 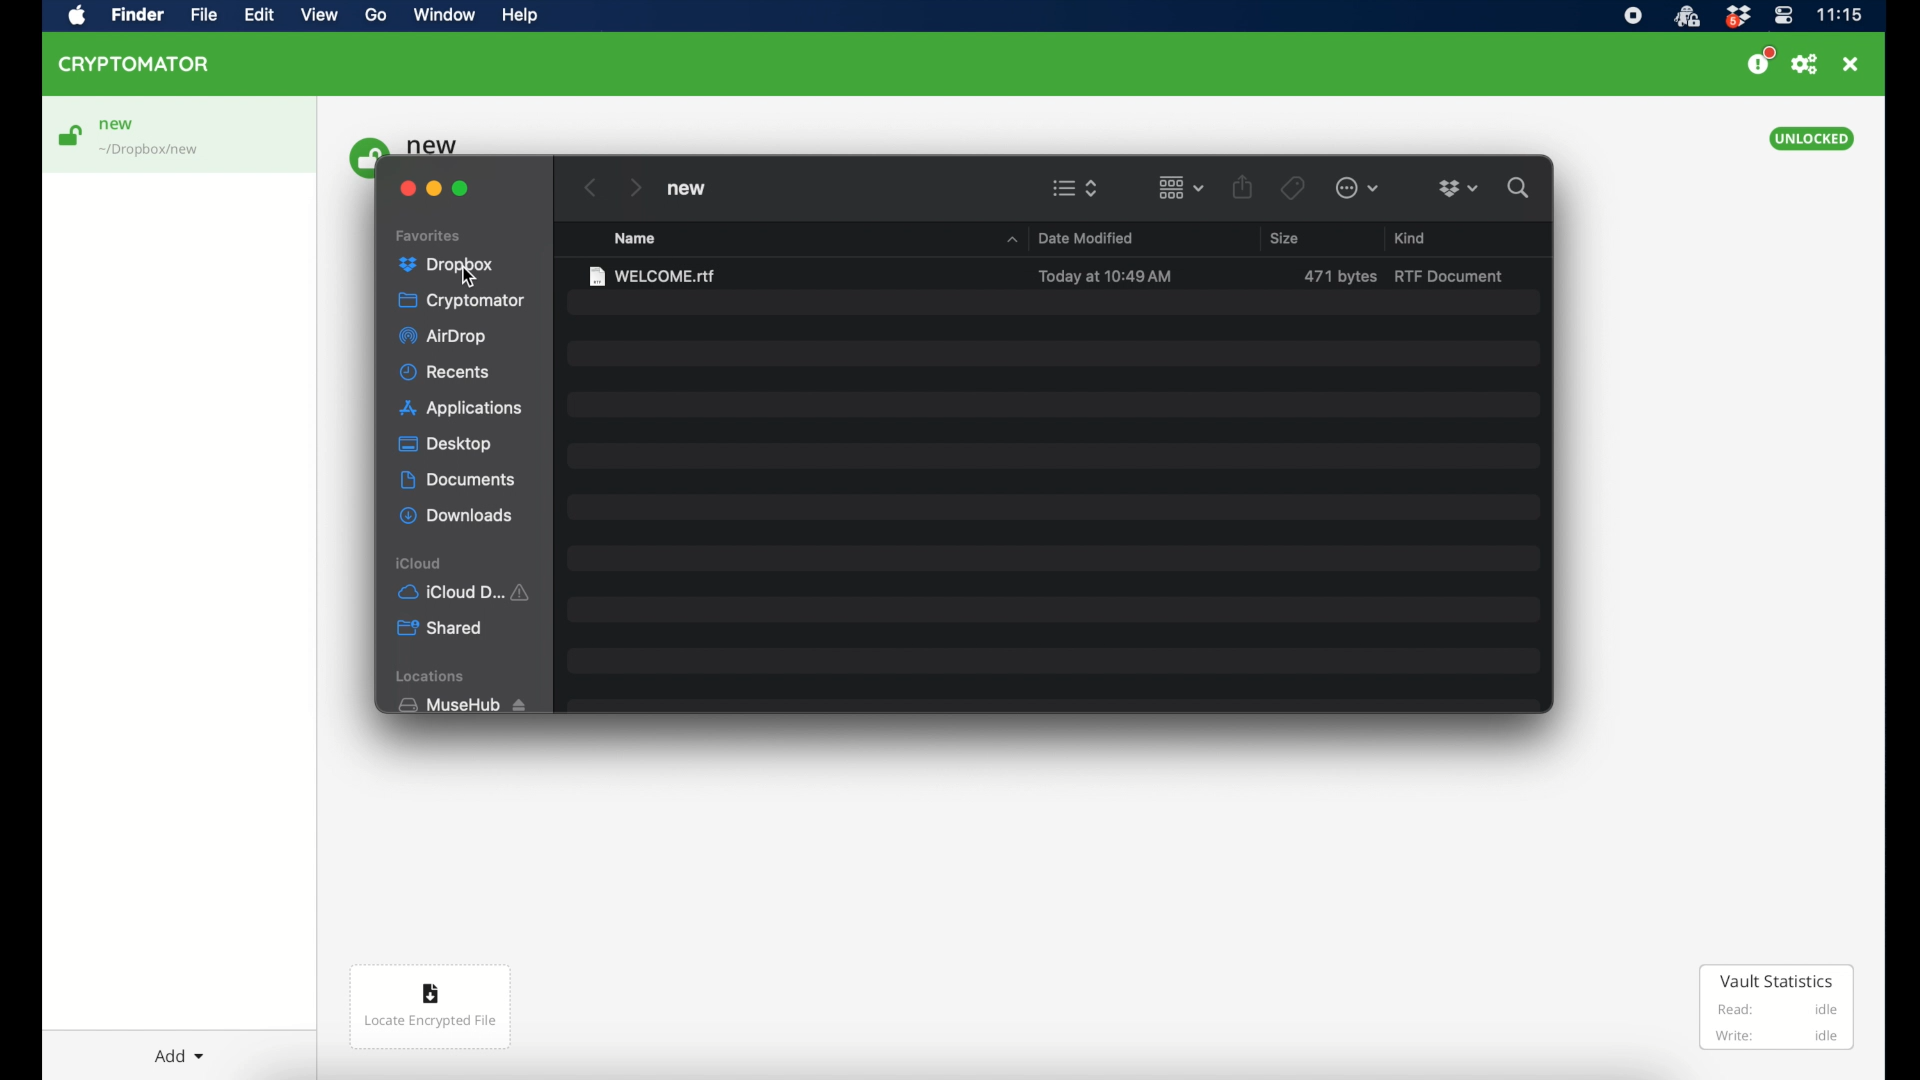 I want to click on tags, so click(x=1293, y=189).